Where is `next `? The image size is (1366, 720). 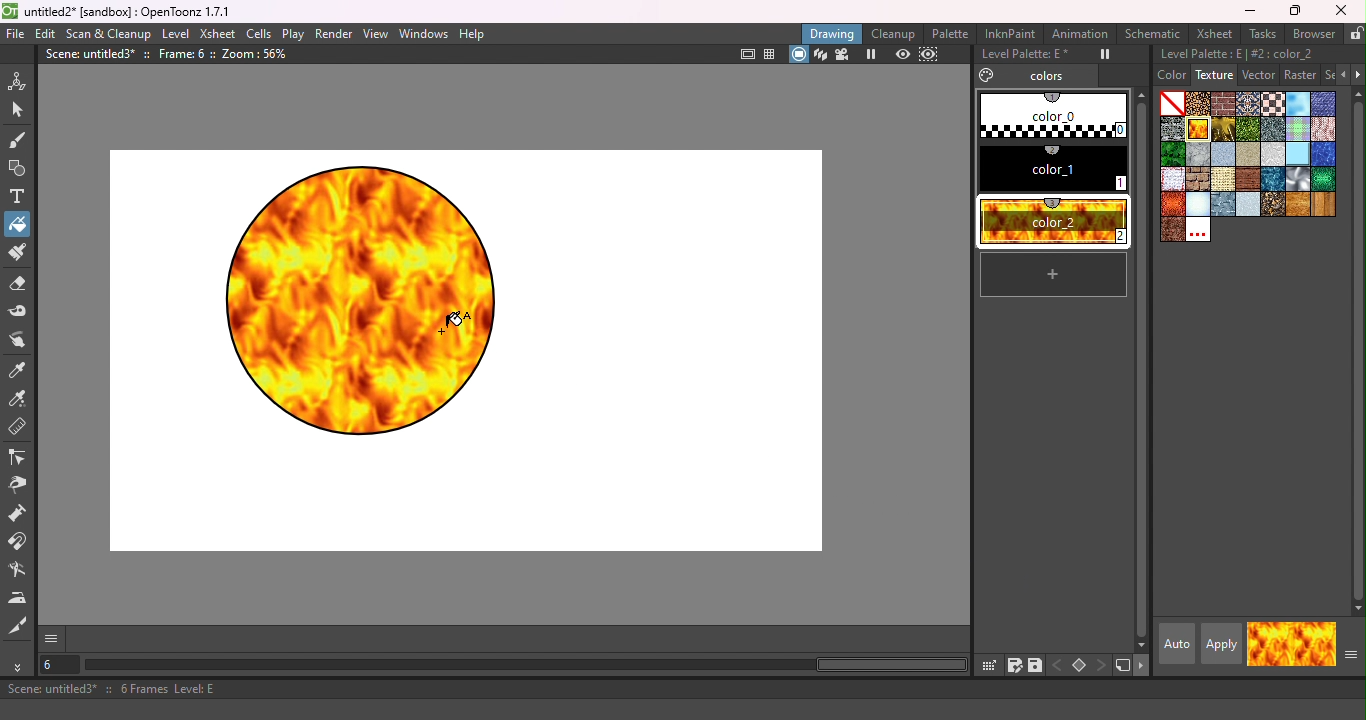 next  is located at coordinates (1143, 668).